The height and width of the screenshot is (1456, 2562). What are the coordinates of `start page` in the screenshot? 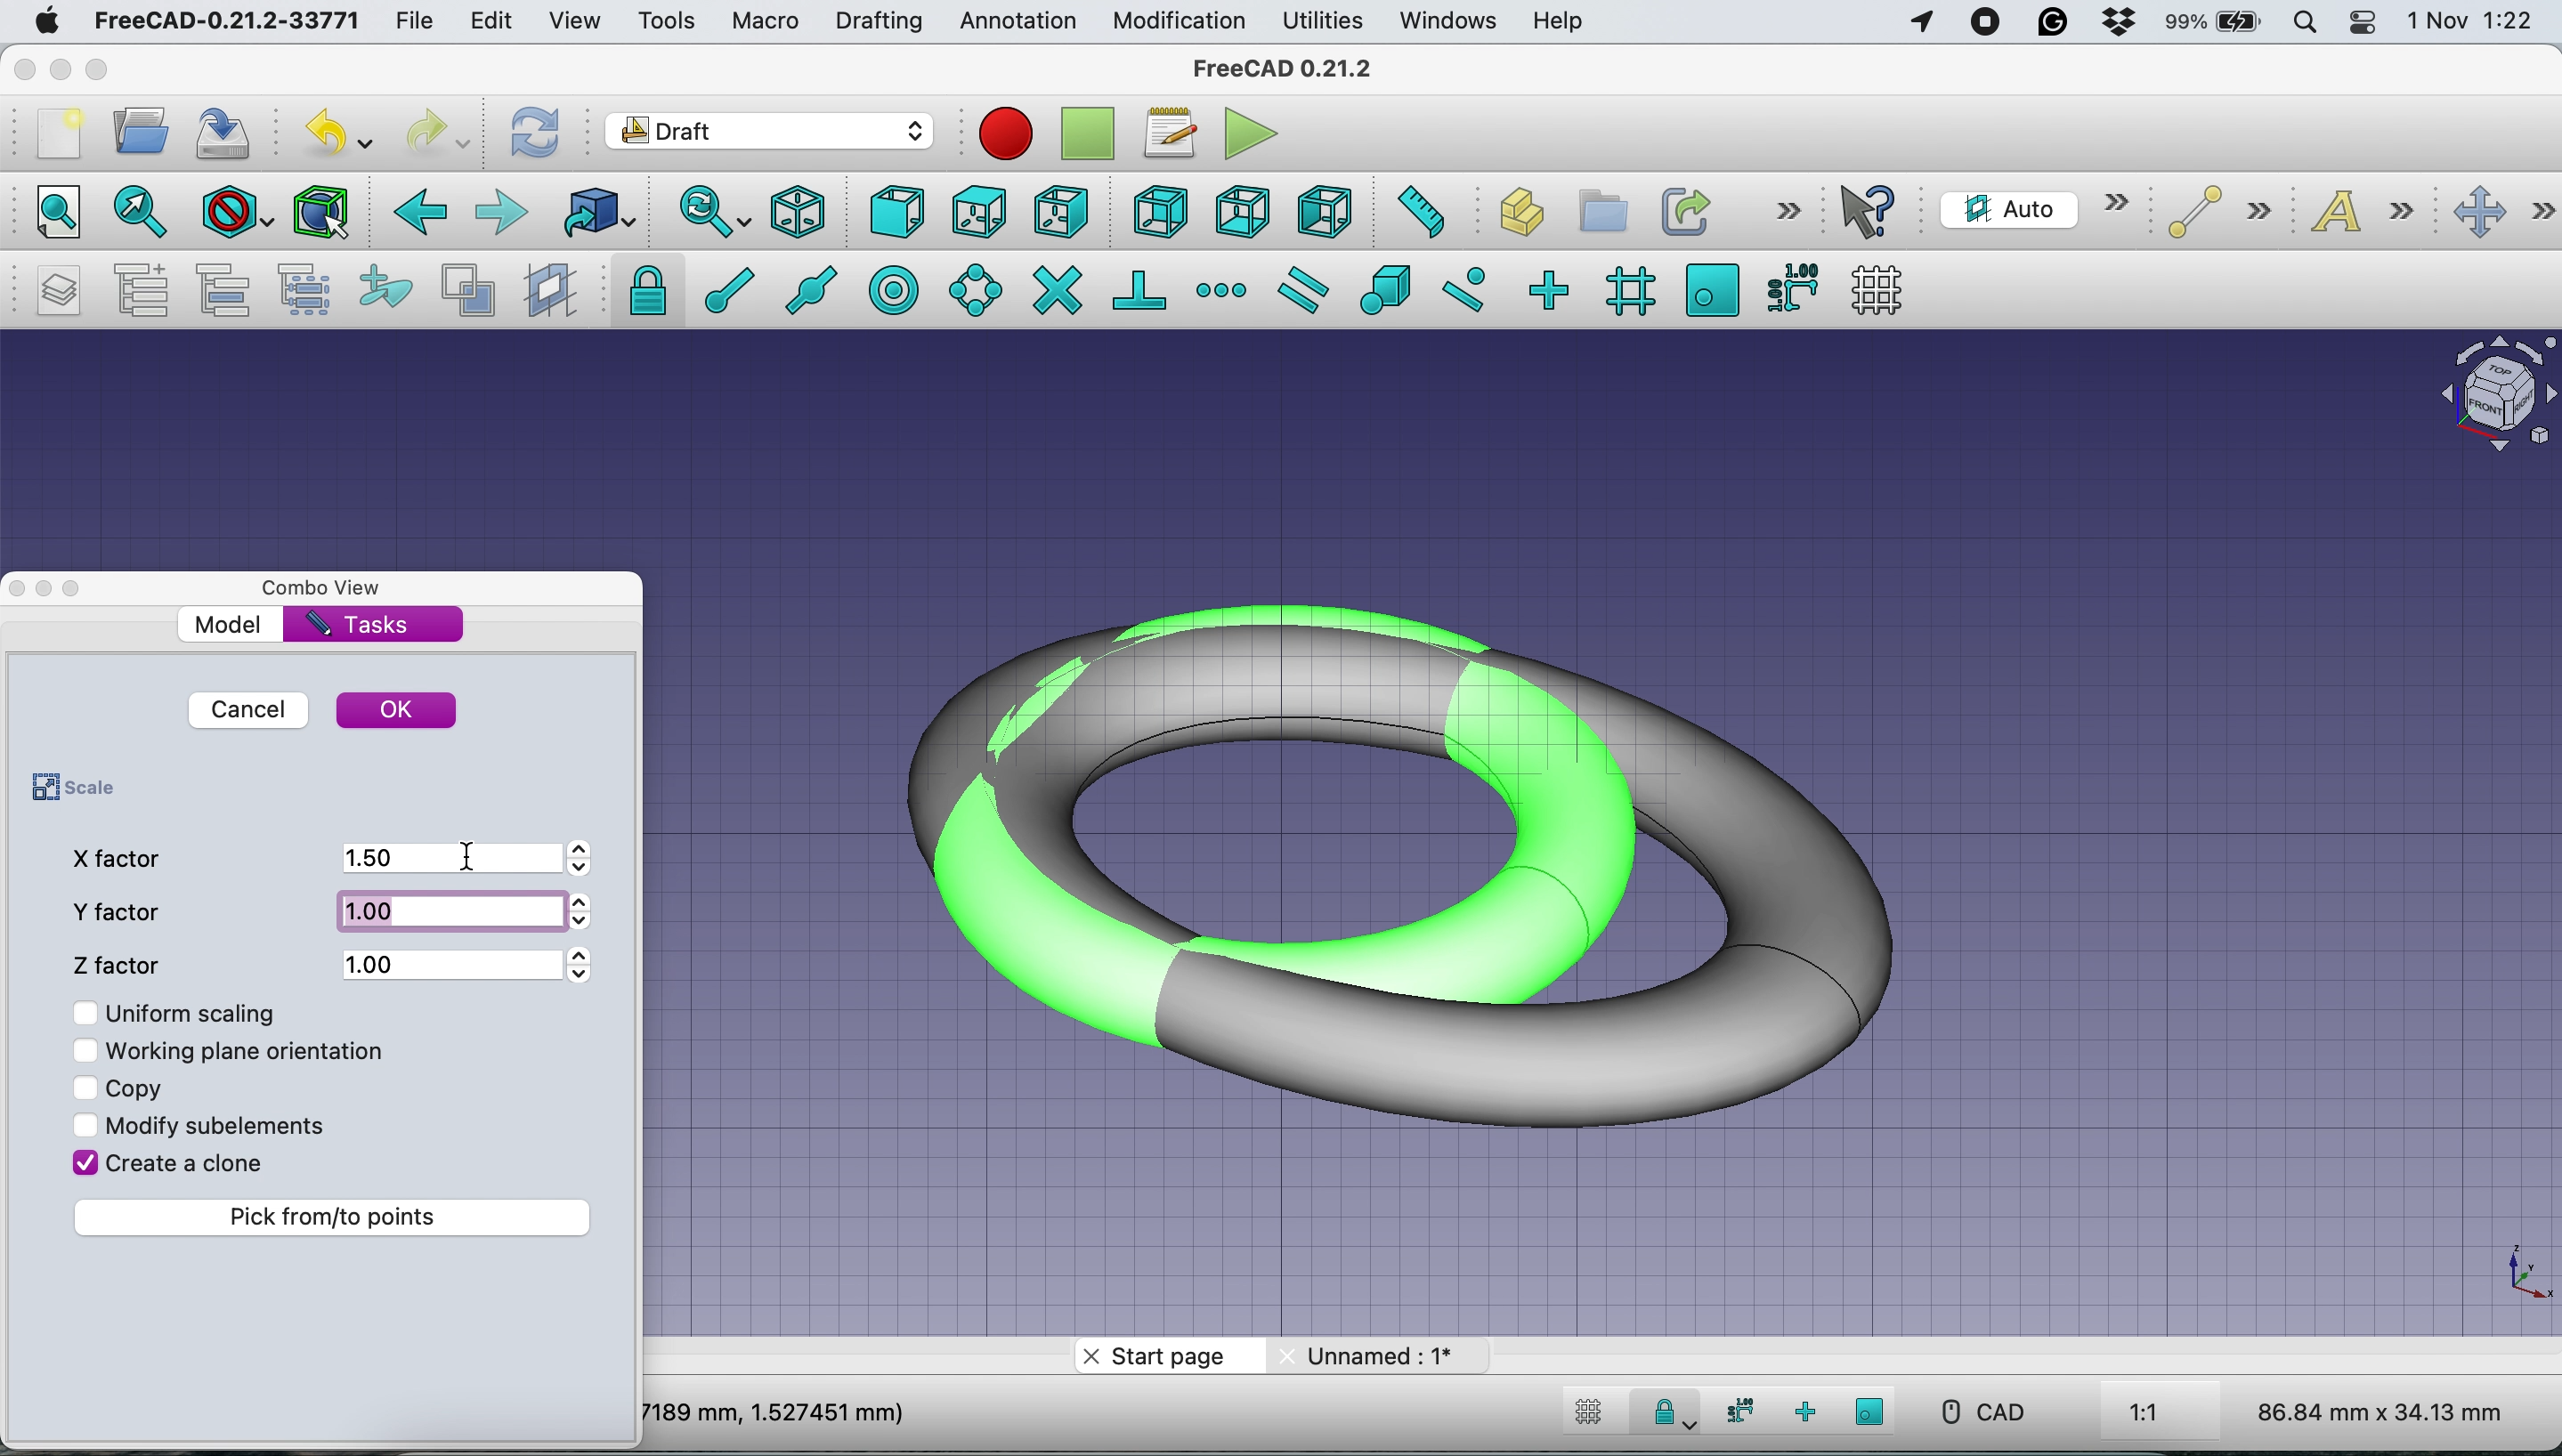 It's located at (1165, 1357).